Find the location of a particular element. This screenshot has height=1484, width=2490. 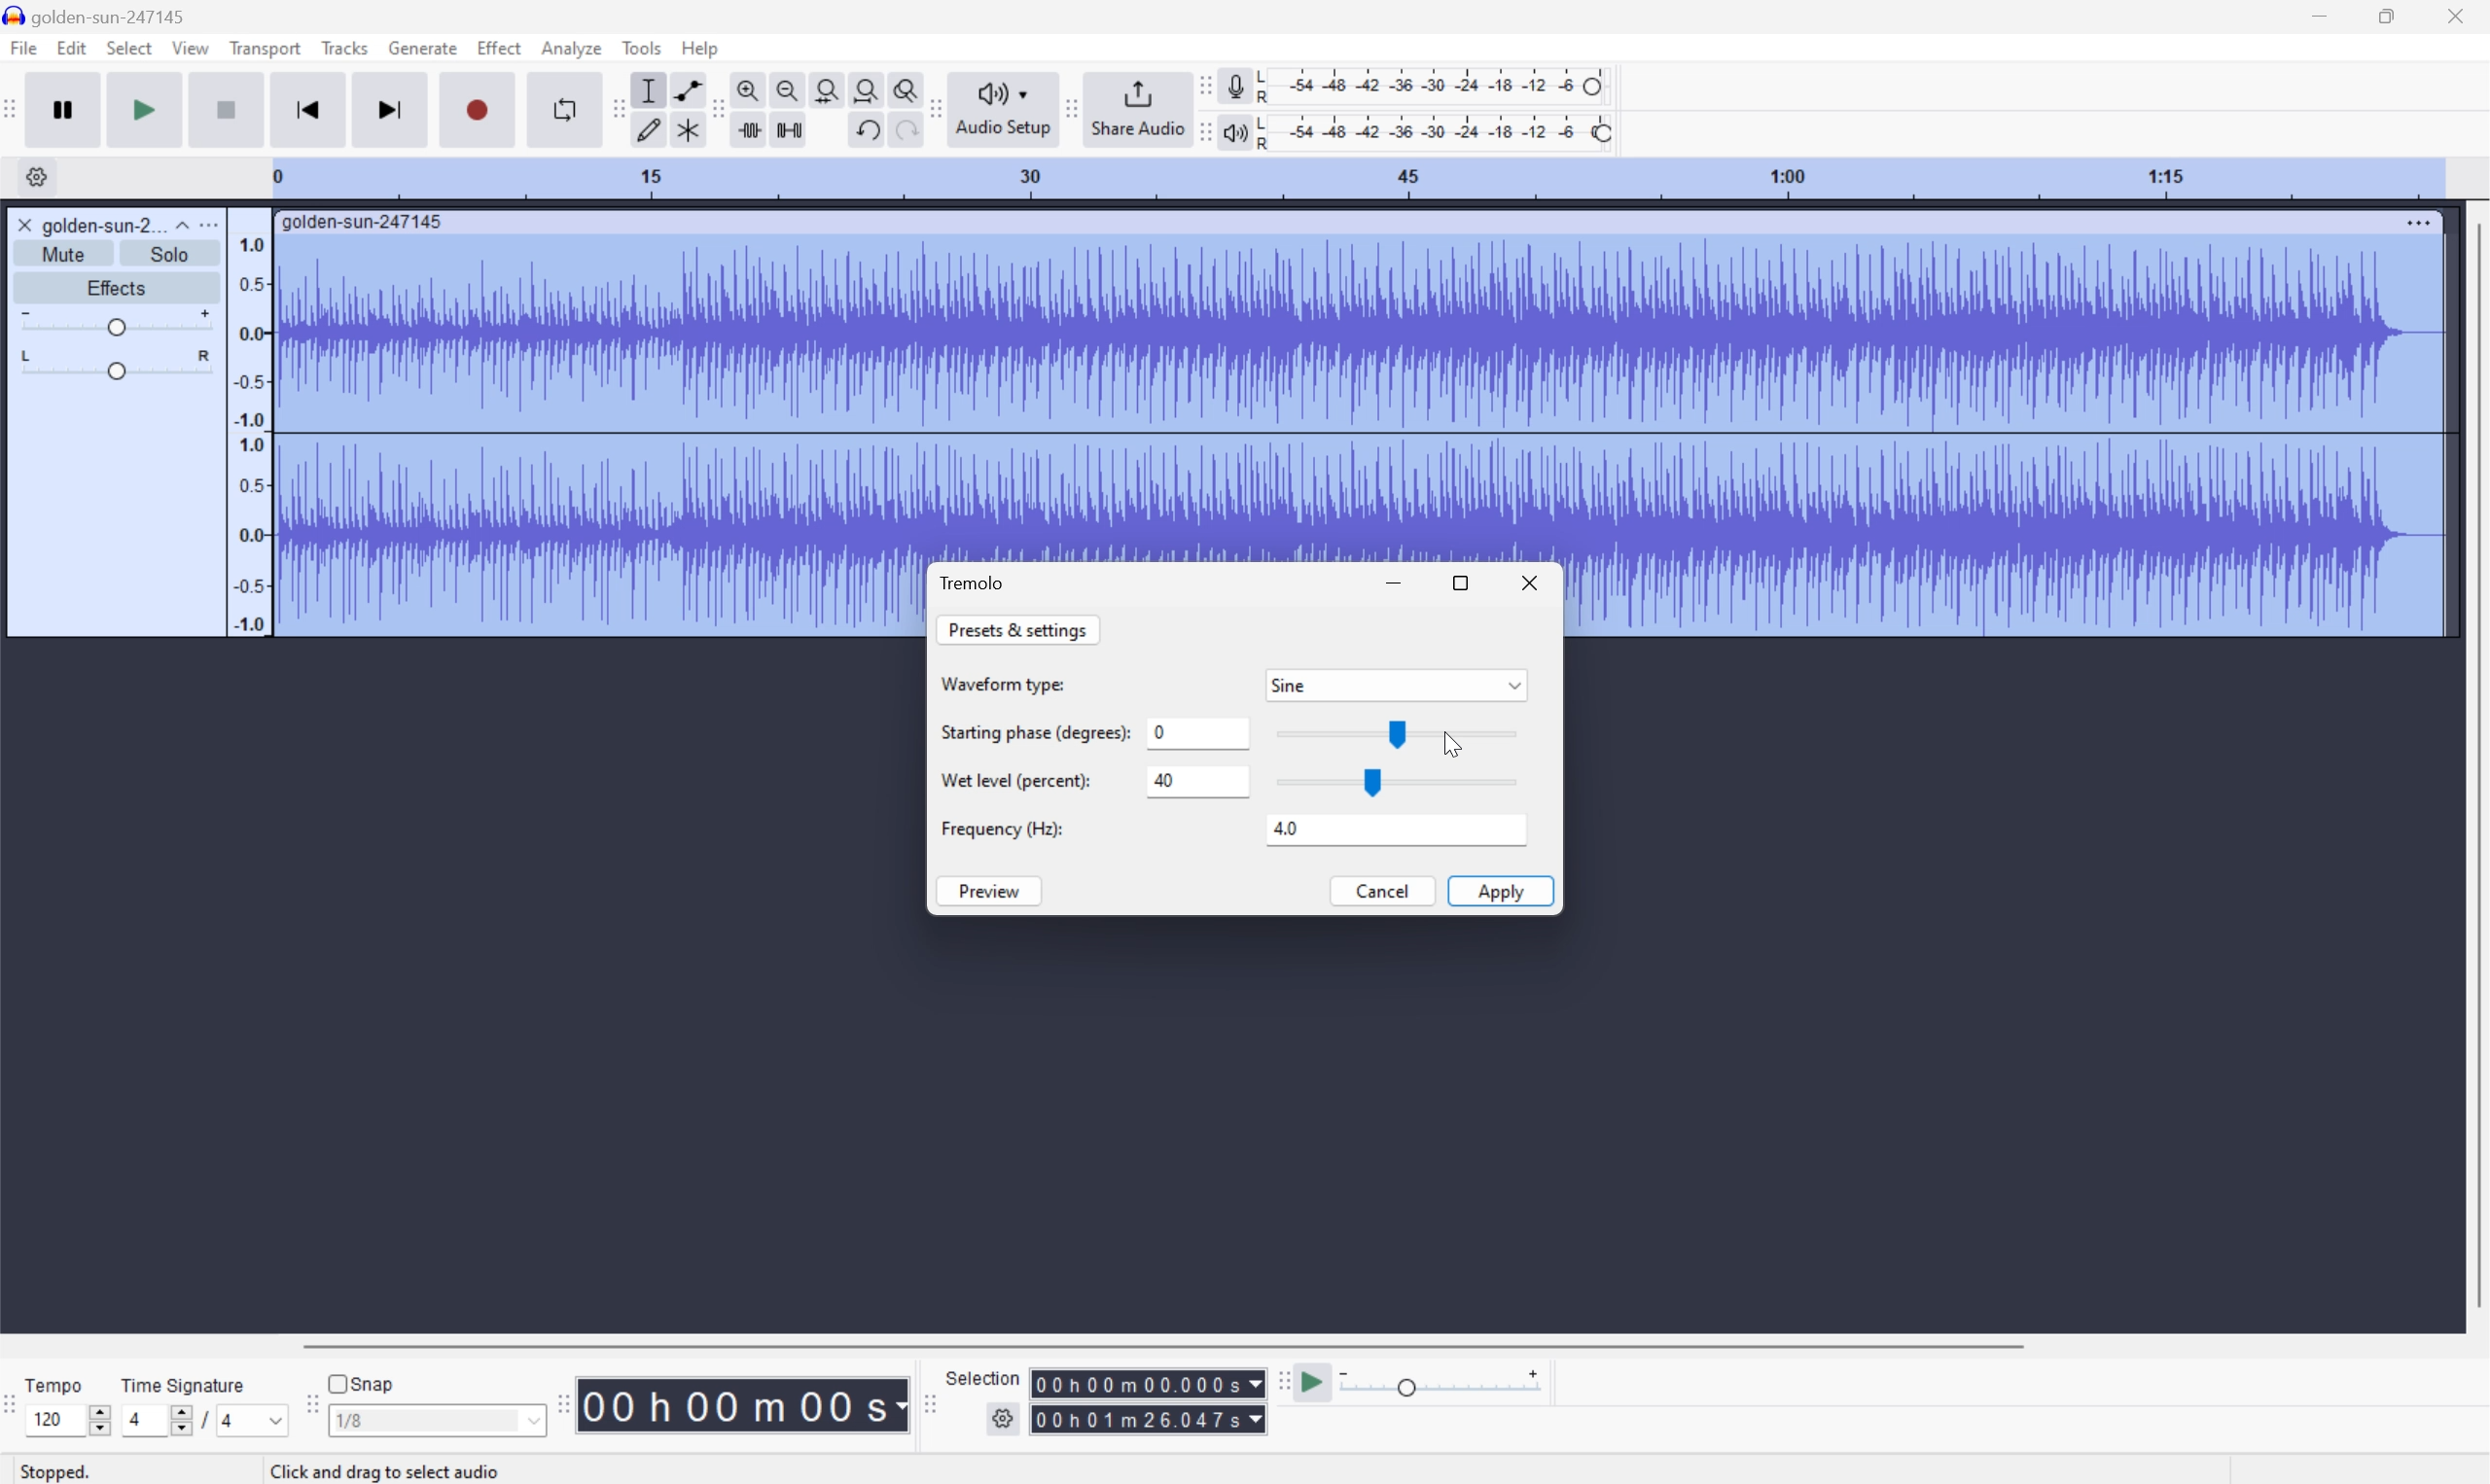

Audacity Snapping toolbar is located at coordinates (310, 1407).